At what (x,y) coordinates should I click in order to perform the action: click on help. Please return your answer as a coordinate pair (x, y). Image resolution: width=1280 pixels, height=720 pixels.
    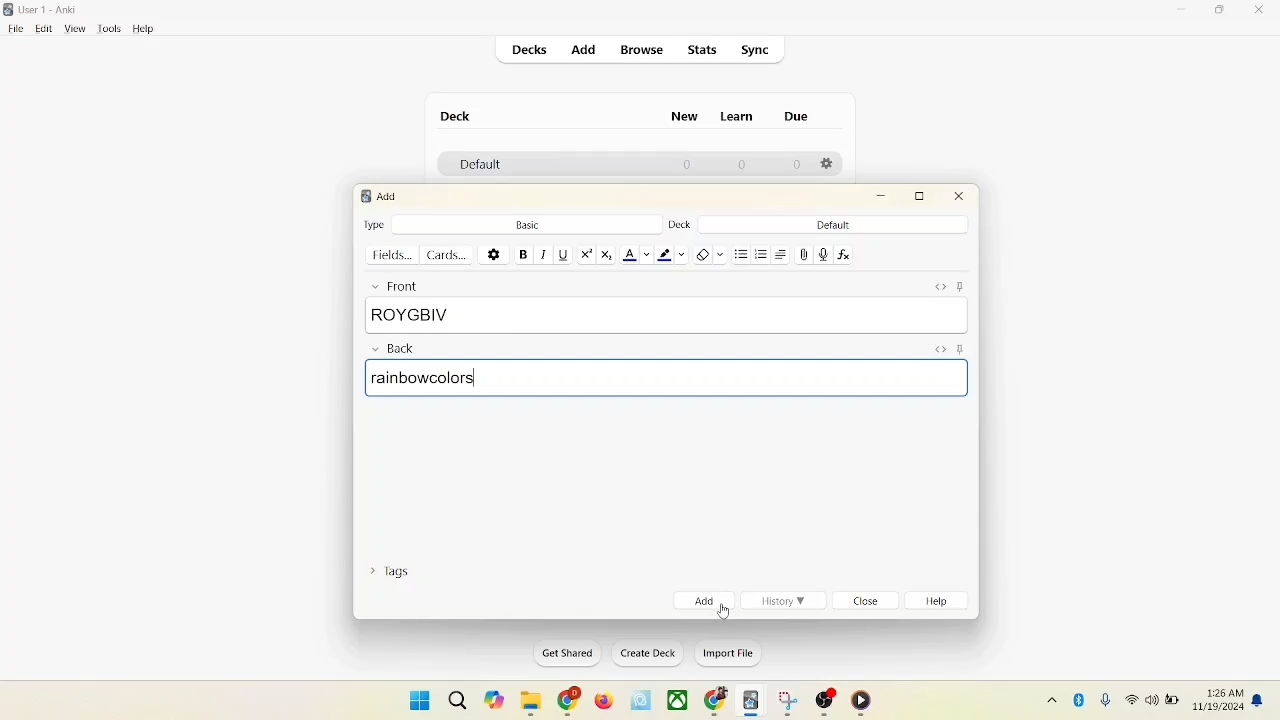
    Looking at the image, I should click on (941, 603).